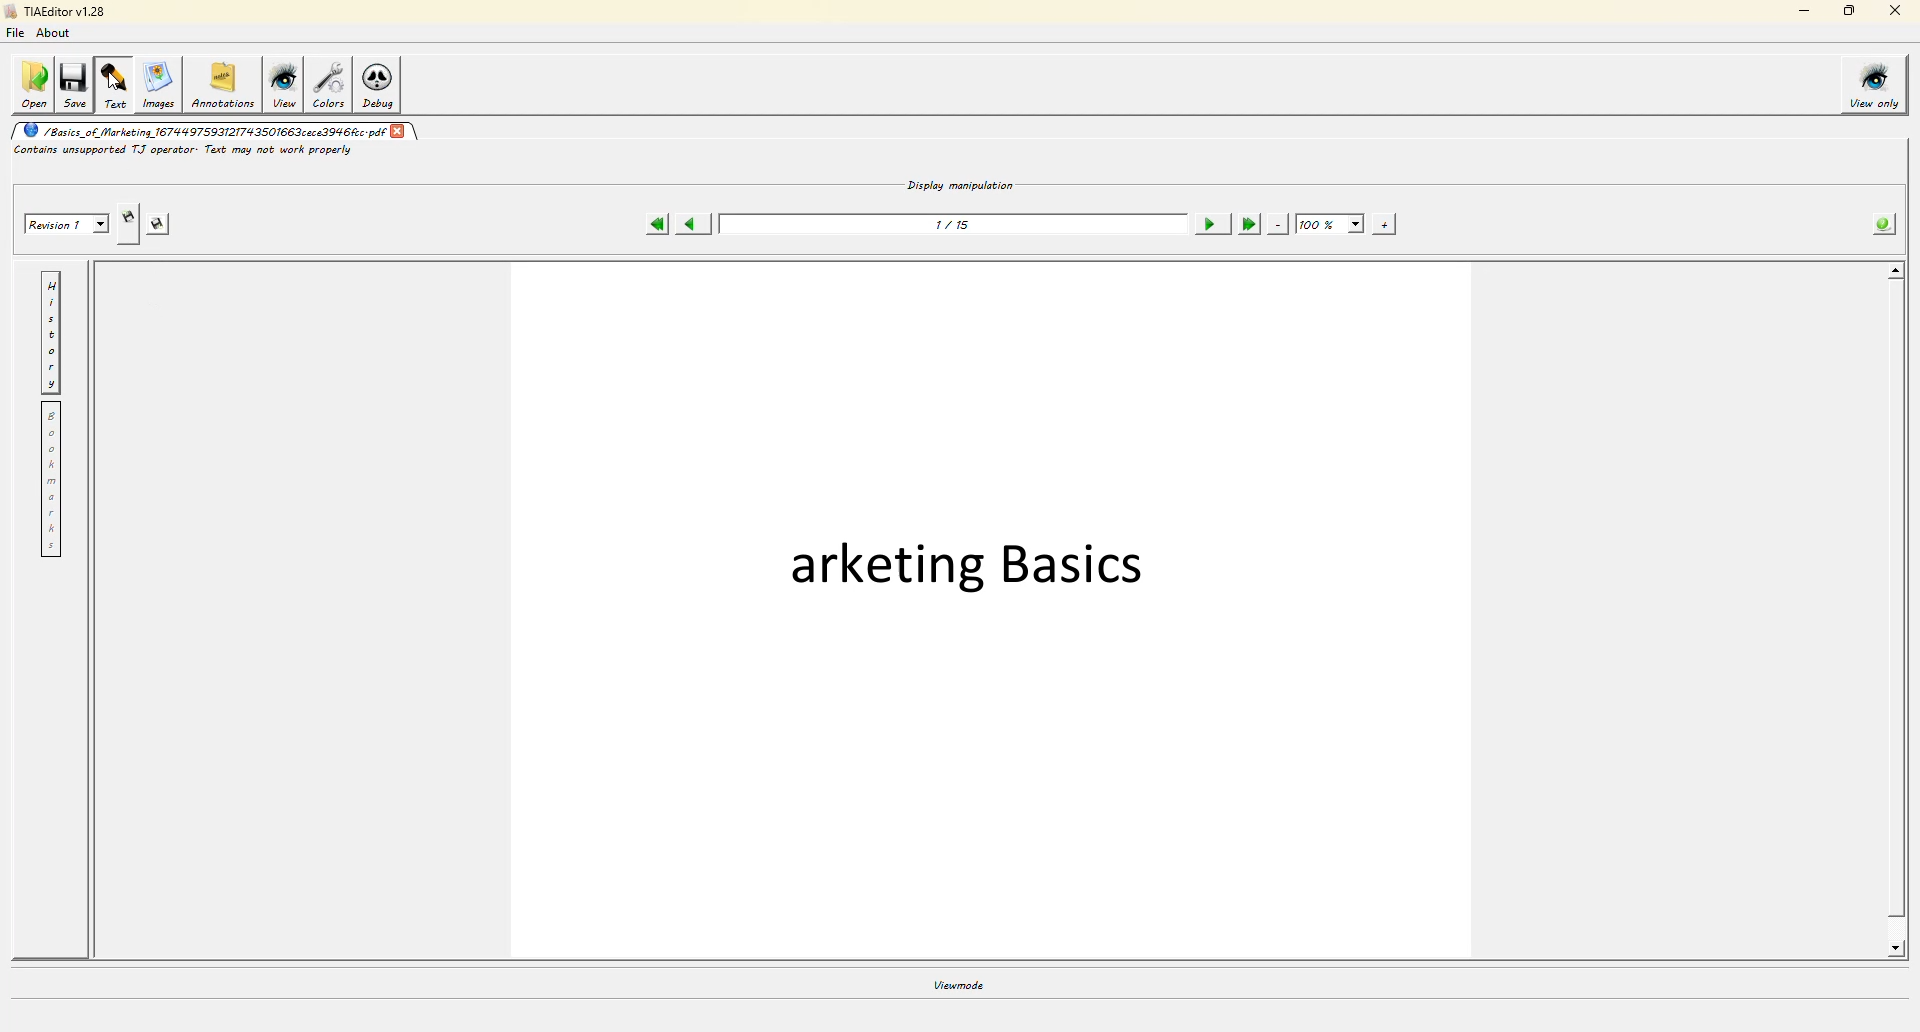 The height and width of the screenshot is (1032, 1920). What do you see at coordinates (1248, 225) in the screenshot?
I see `last page` at bounding box center [1248, 225].